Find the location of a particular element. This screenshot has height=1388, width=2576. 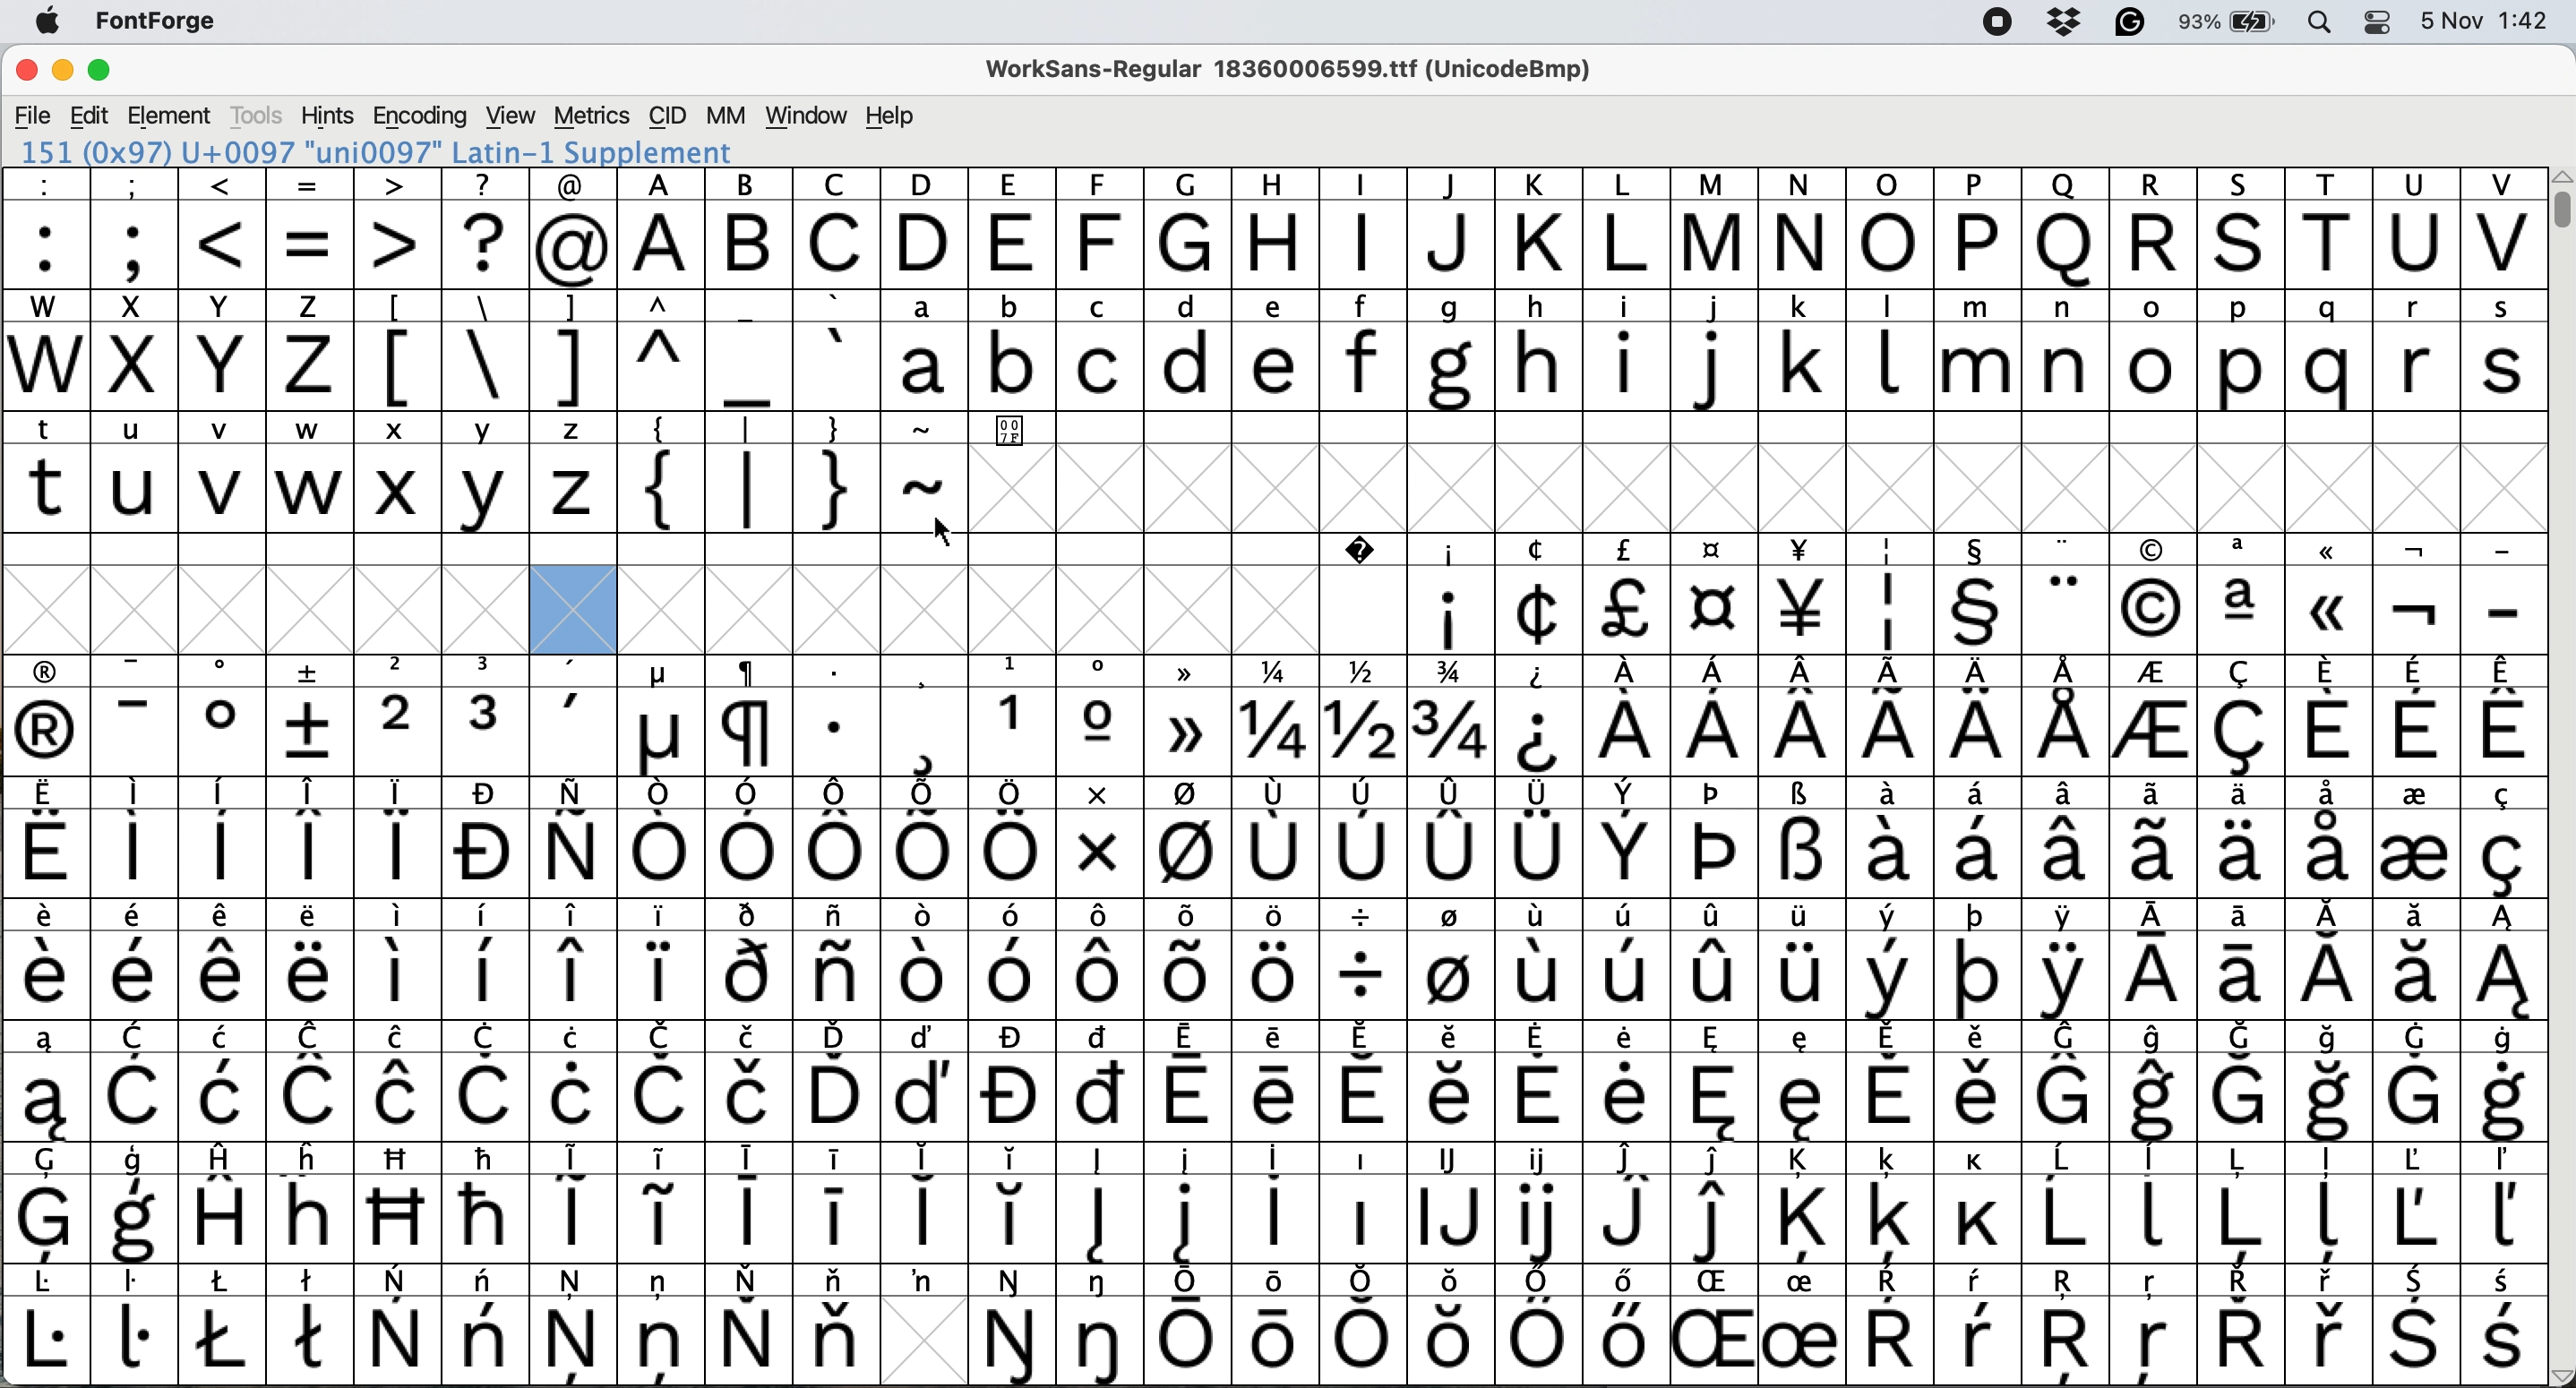

symbol is located at coordinates (313, 1322).